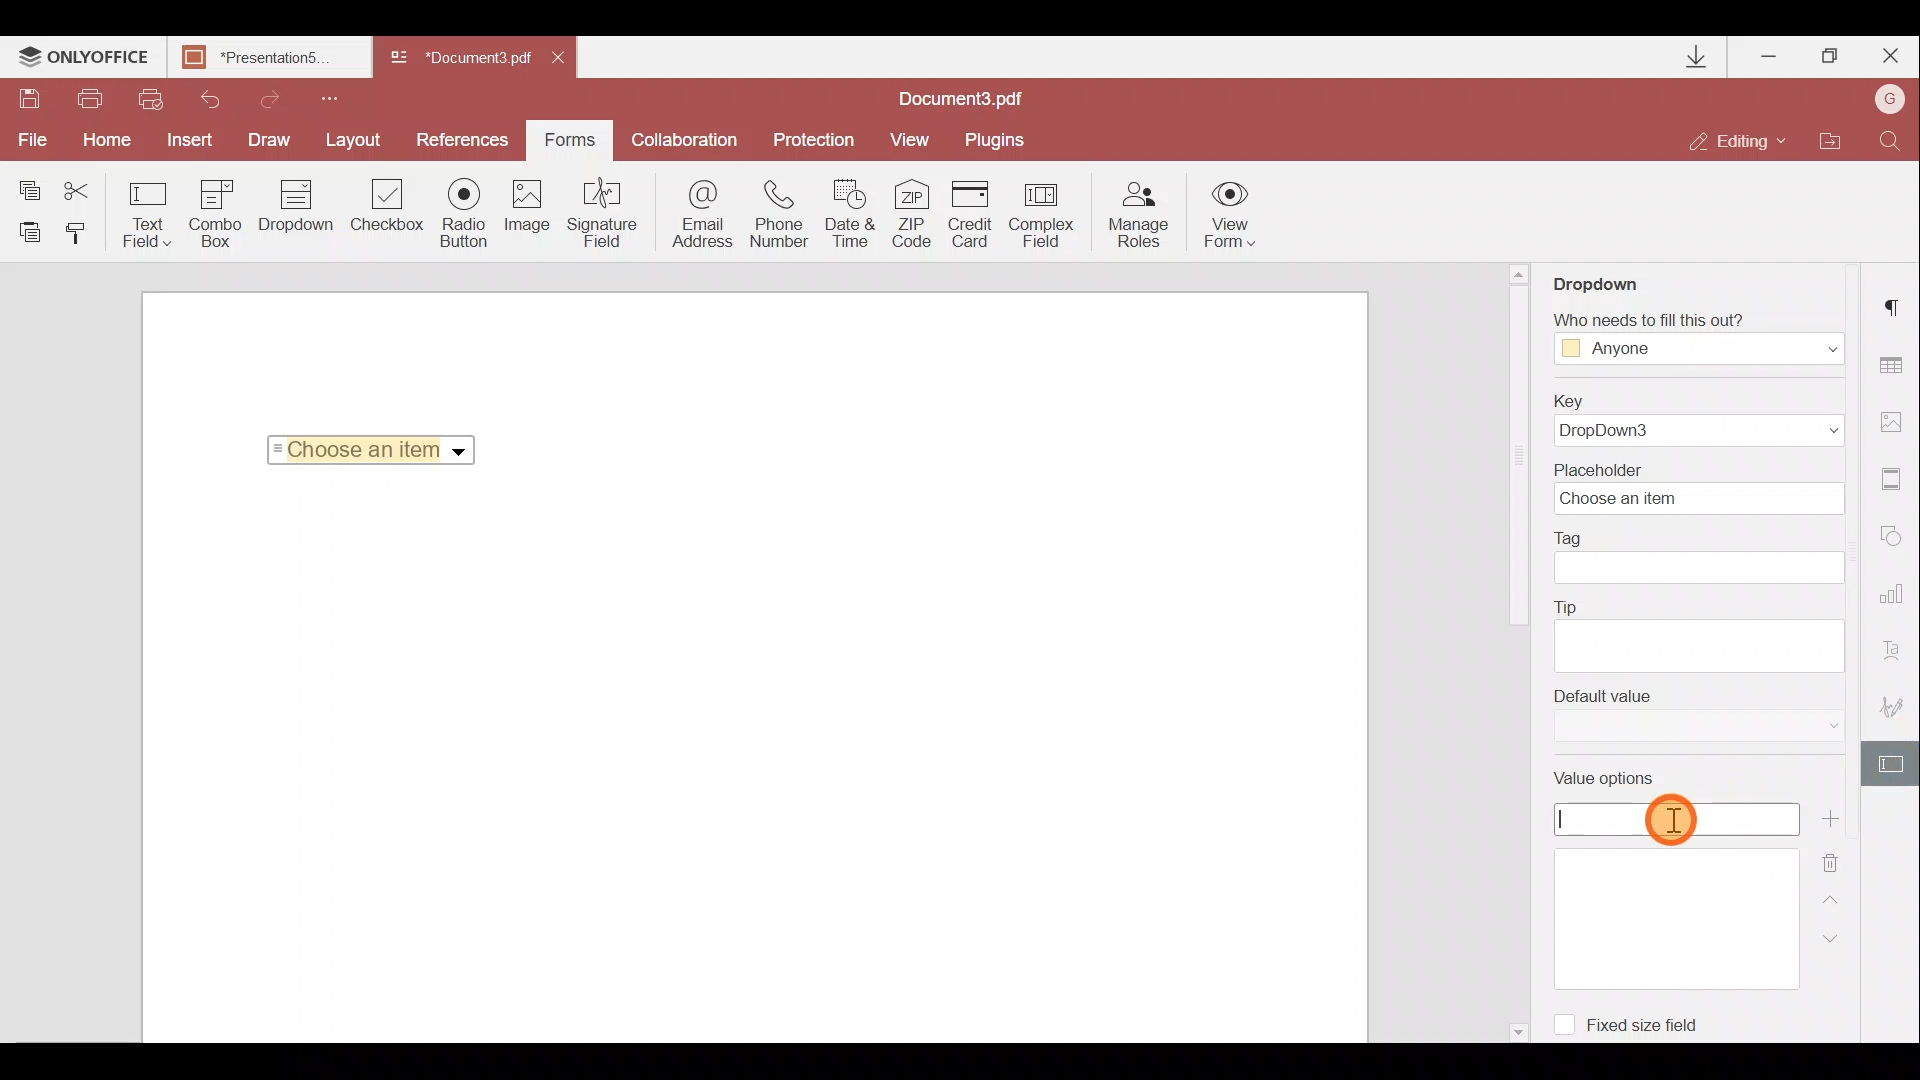 The width and height of the screenshot is (1920, 1080). Describe the element at coordinates (1700, 57) in the screenshot. I see `Downloads` at that location.